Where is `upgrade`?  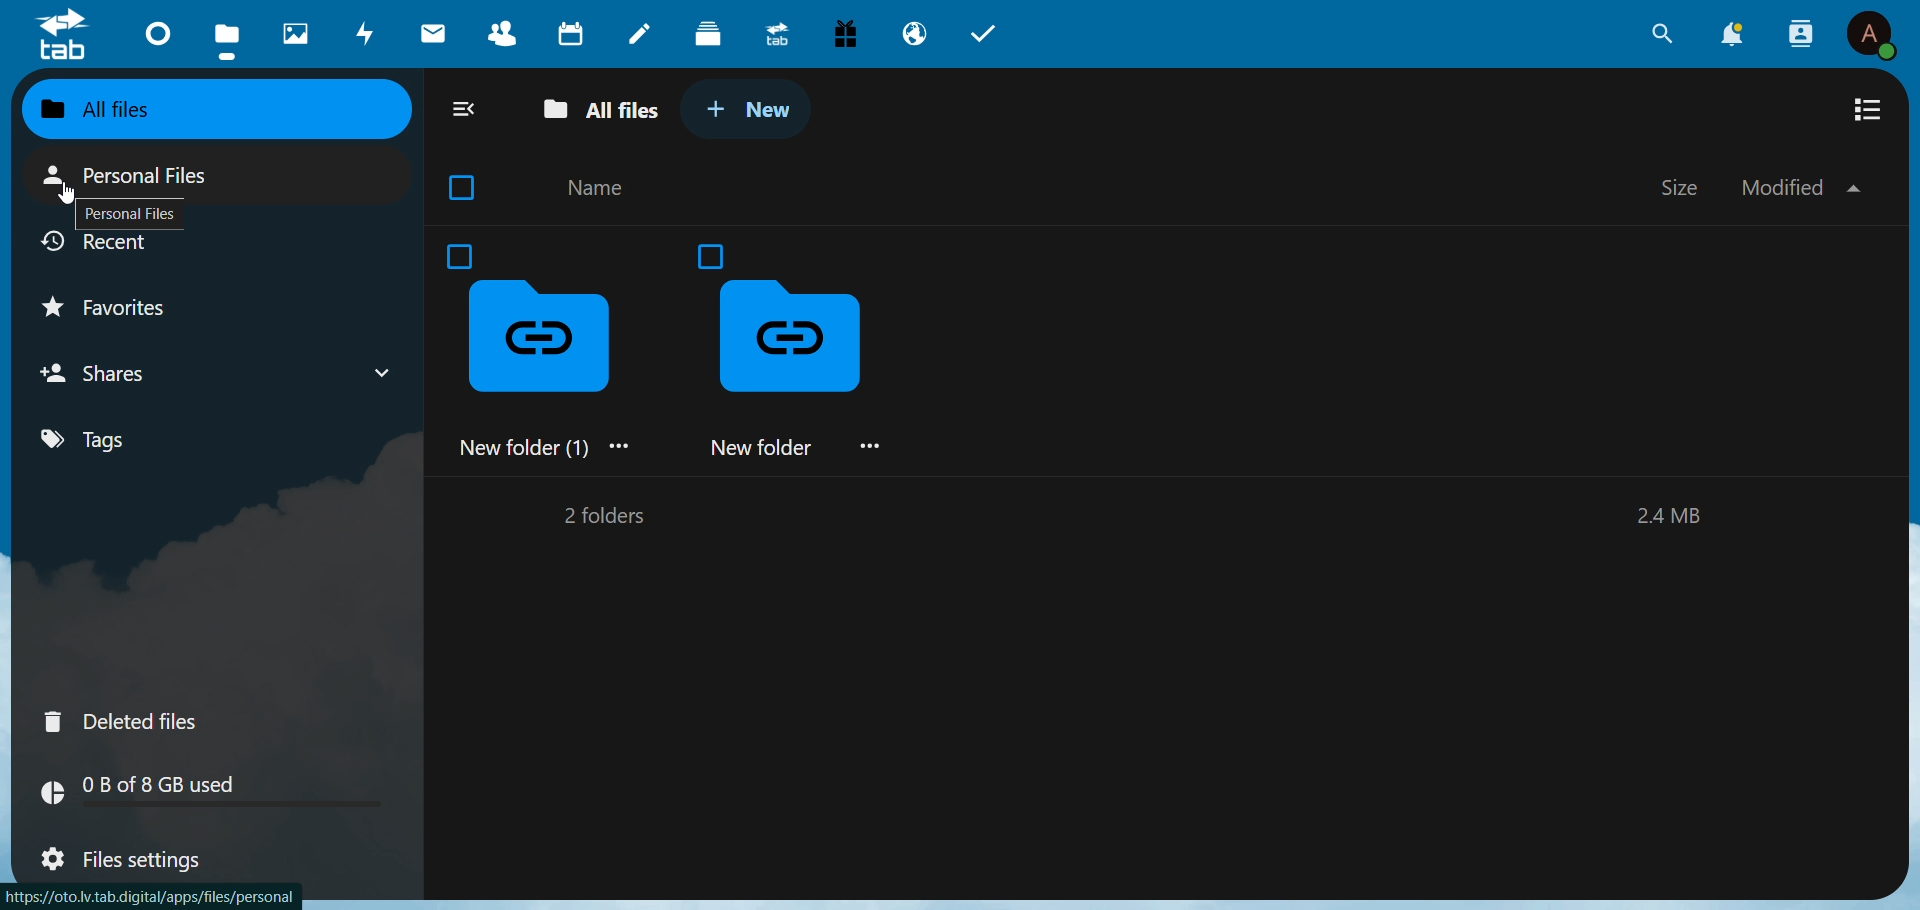
upgrade is located at coordinates (775, 36).